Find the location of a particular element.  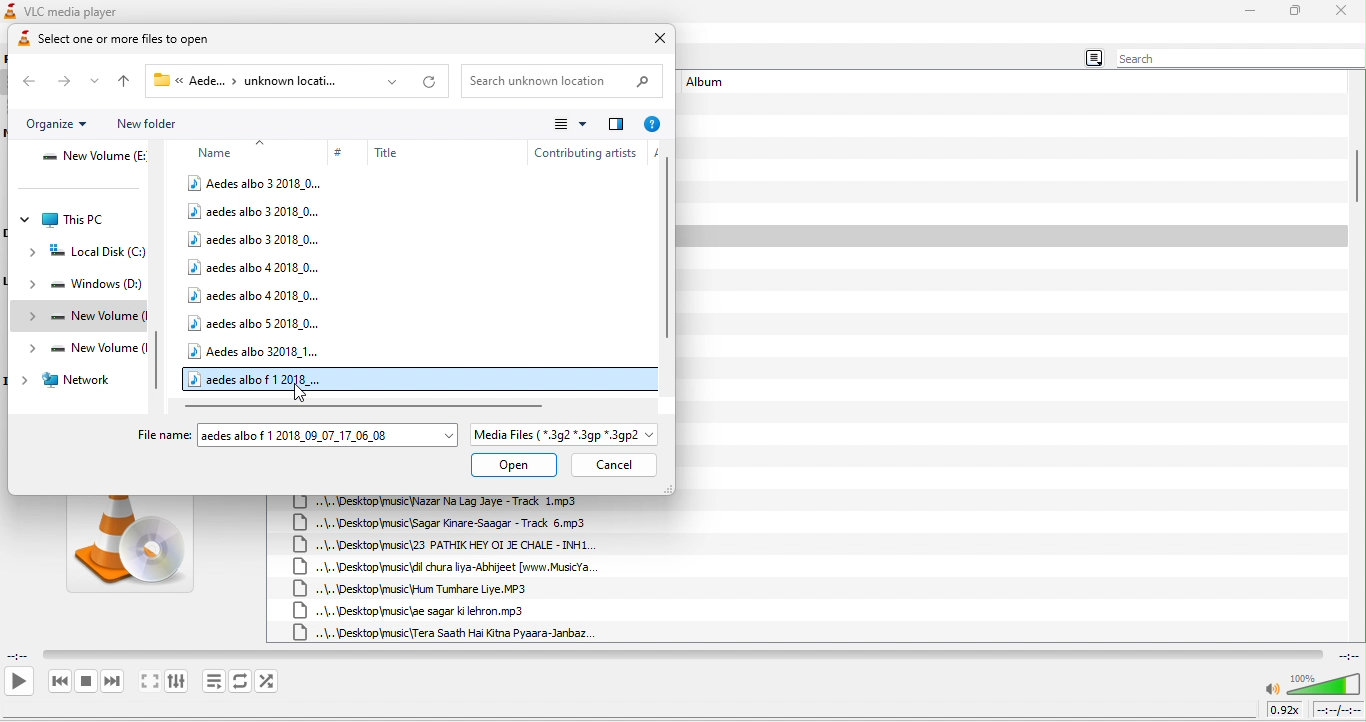

play is located at coordinates (18, 681).